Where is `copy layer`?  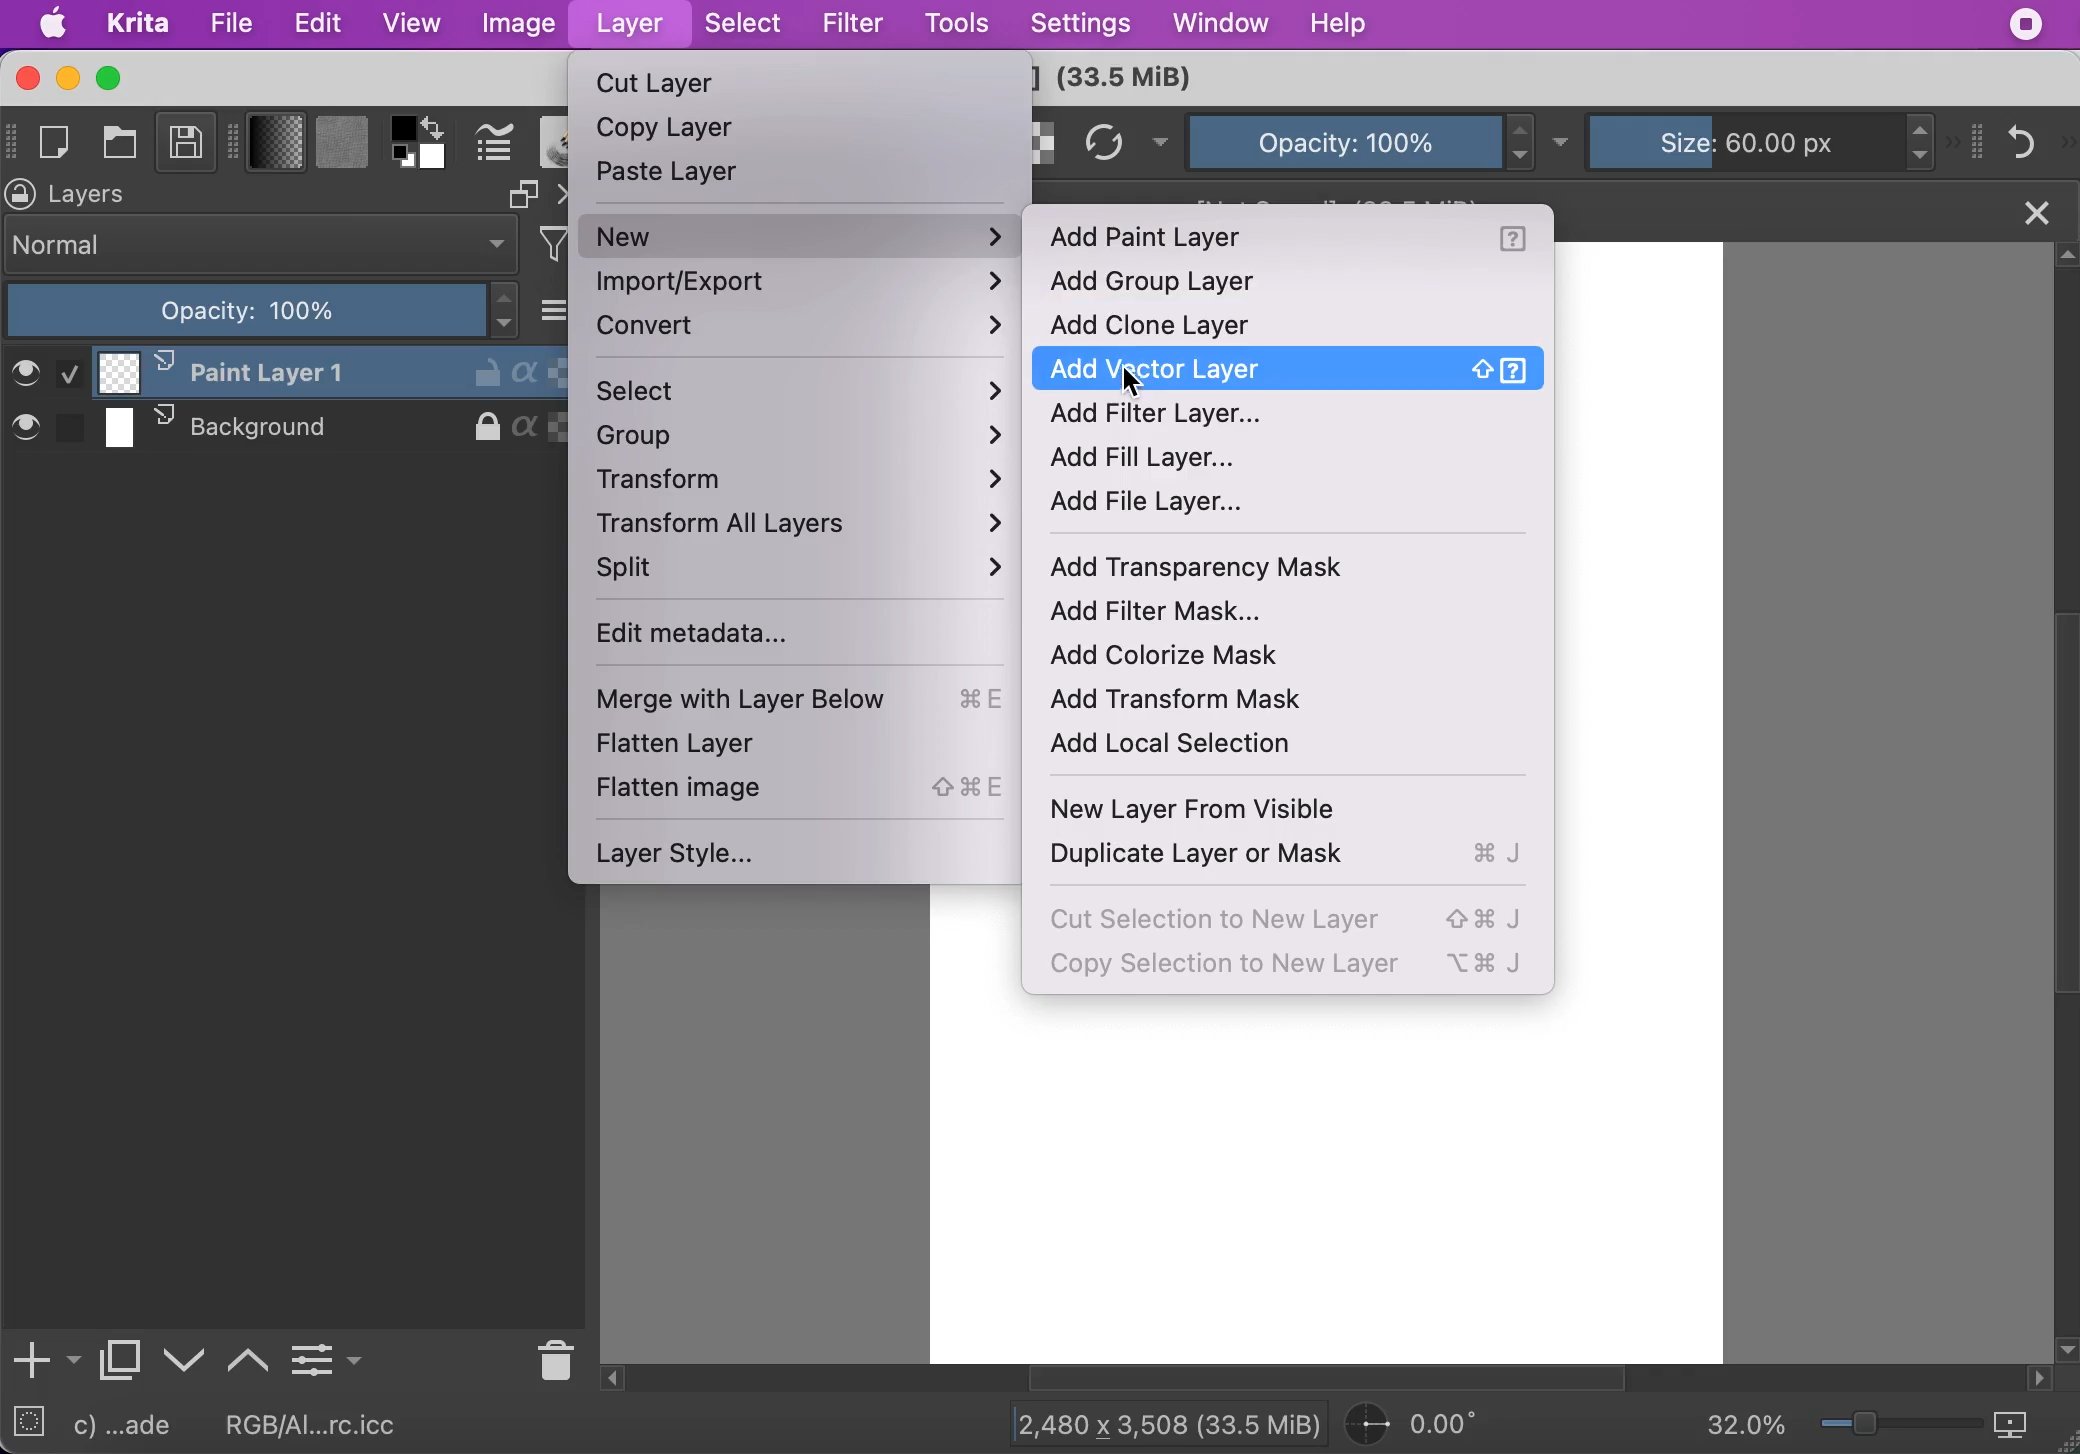
copy layer is located at coordinates (675, 133).